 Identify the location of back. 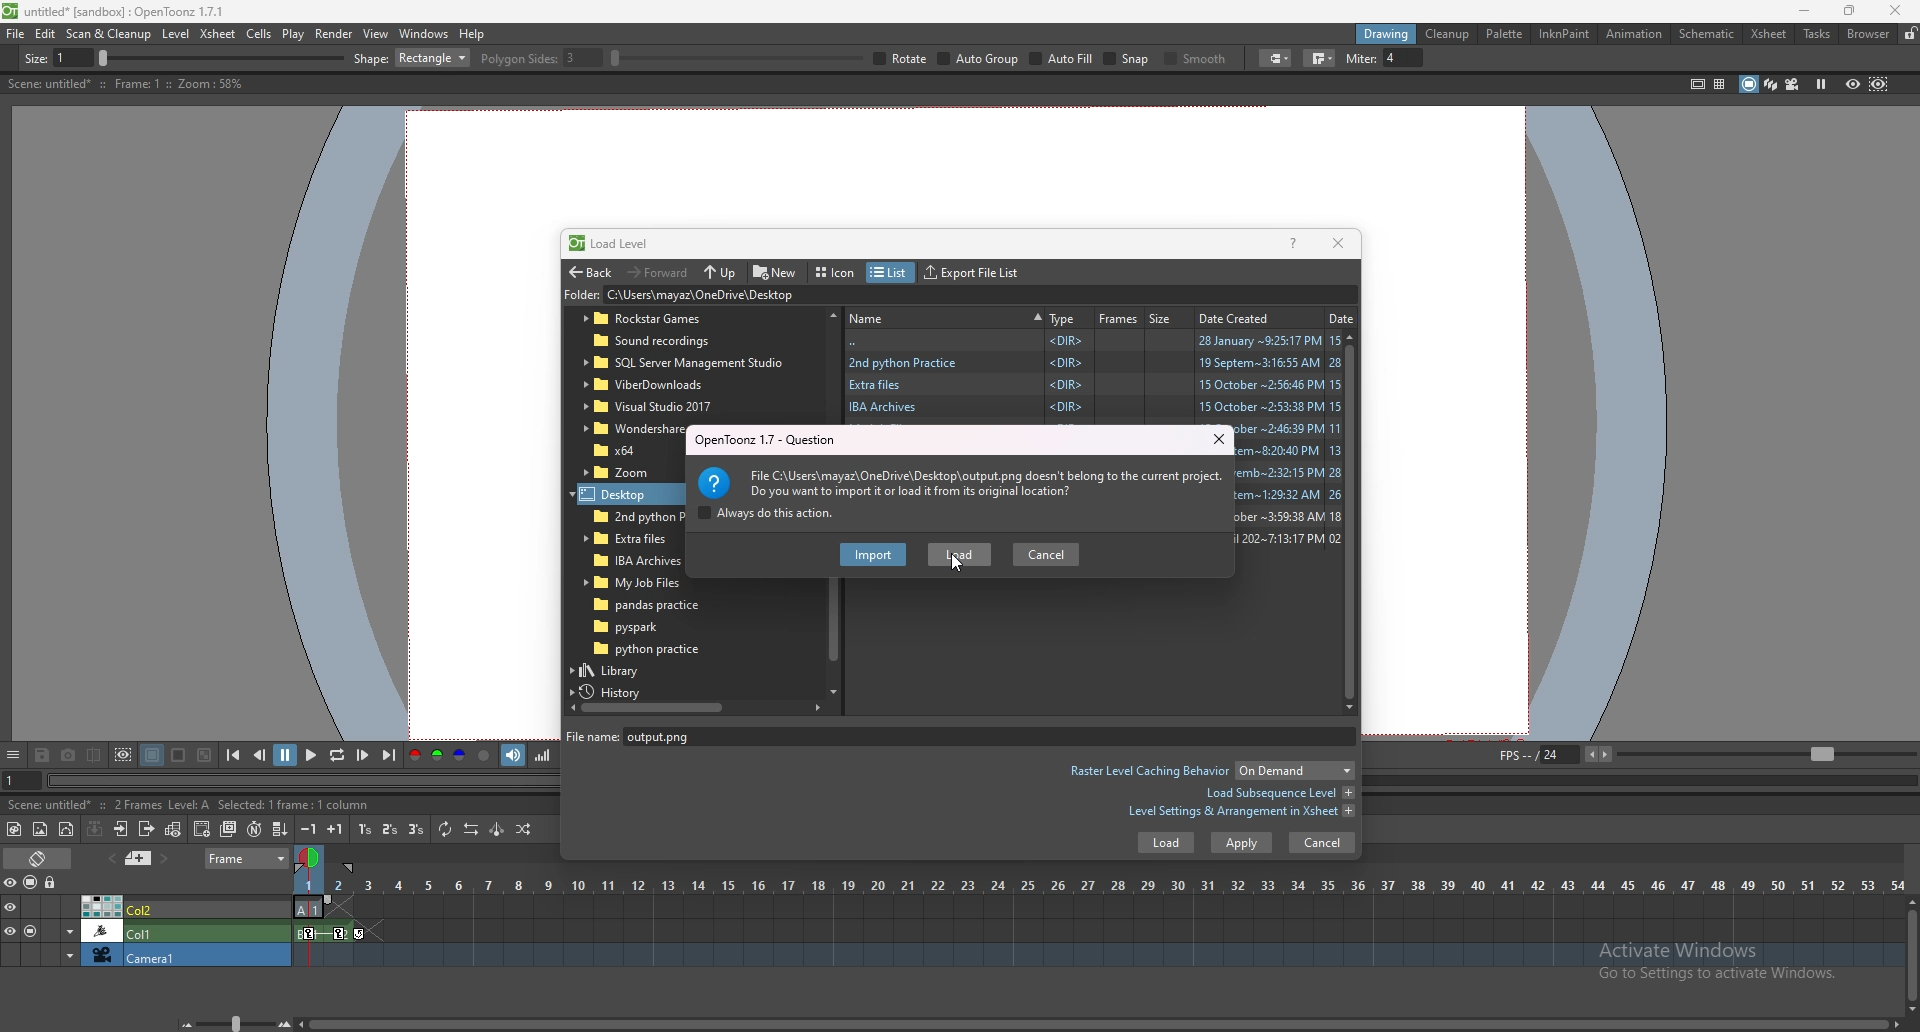
(1095, 341).